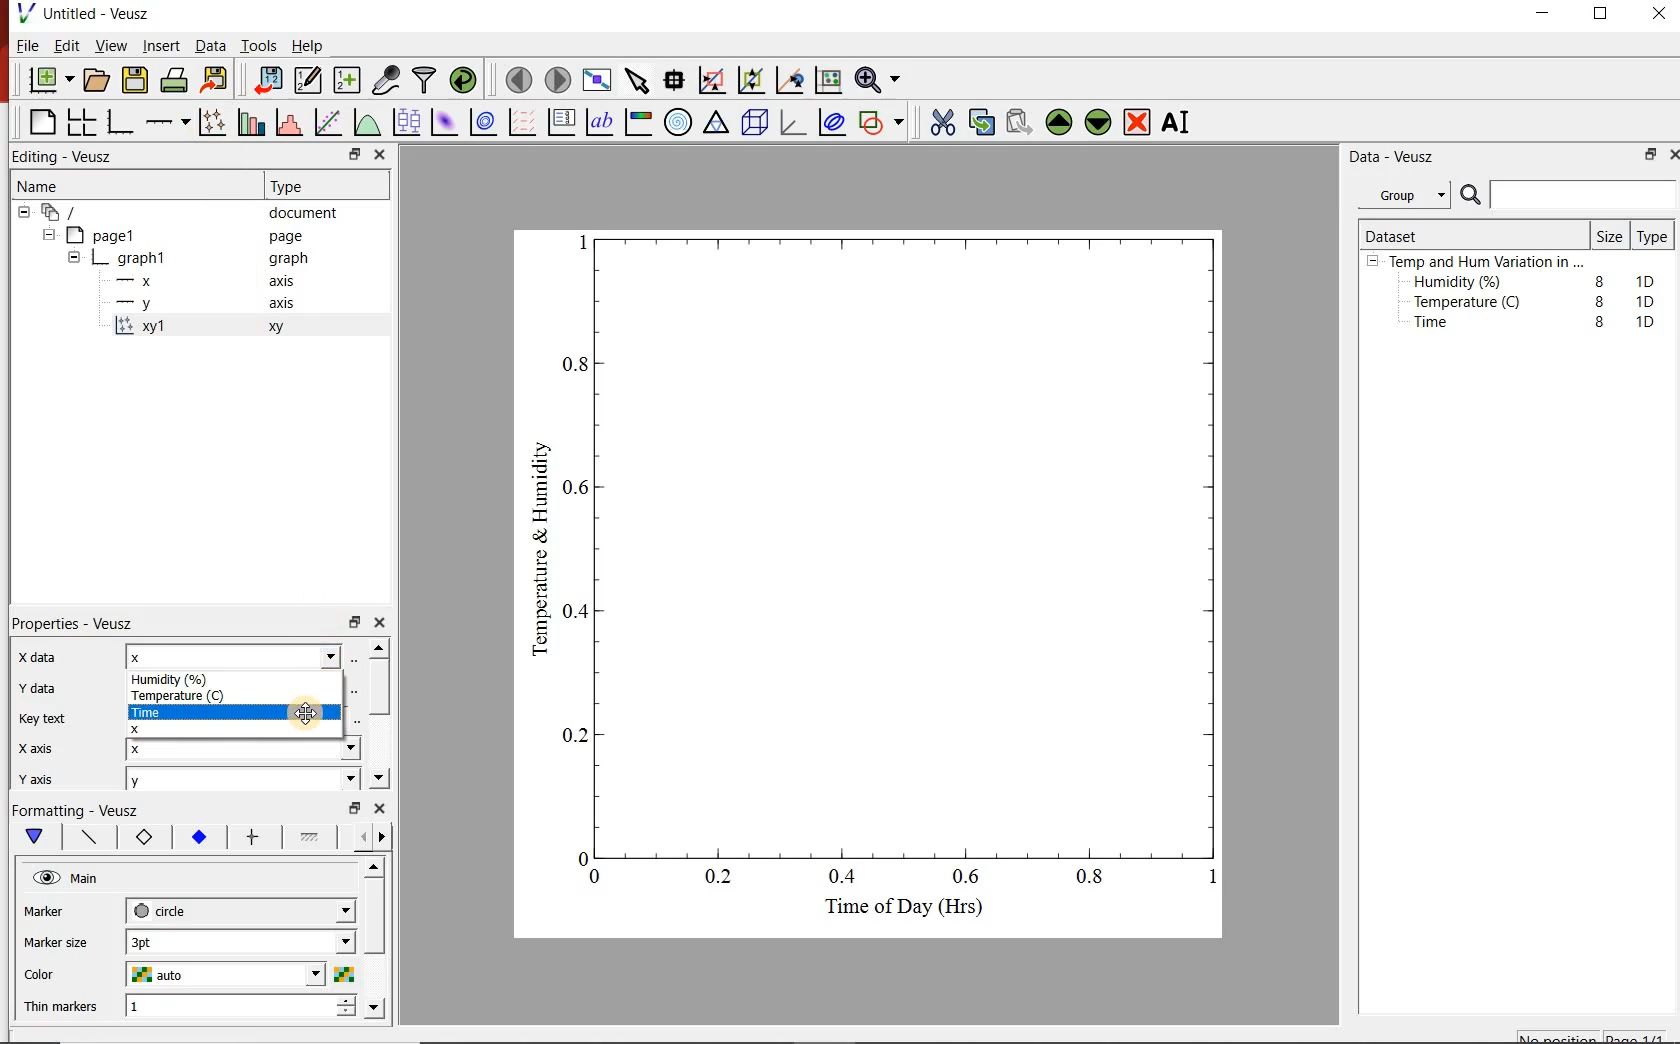 The height and width of the screenshot is (1044, 1680). What do you see at coordinates (111, 46) in the screenshot?
I see `View` at bounding box center [111, 46].